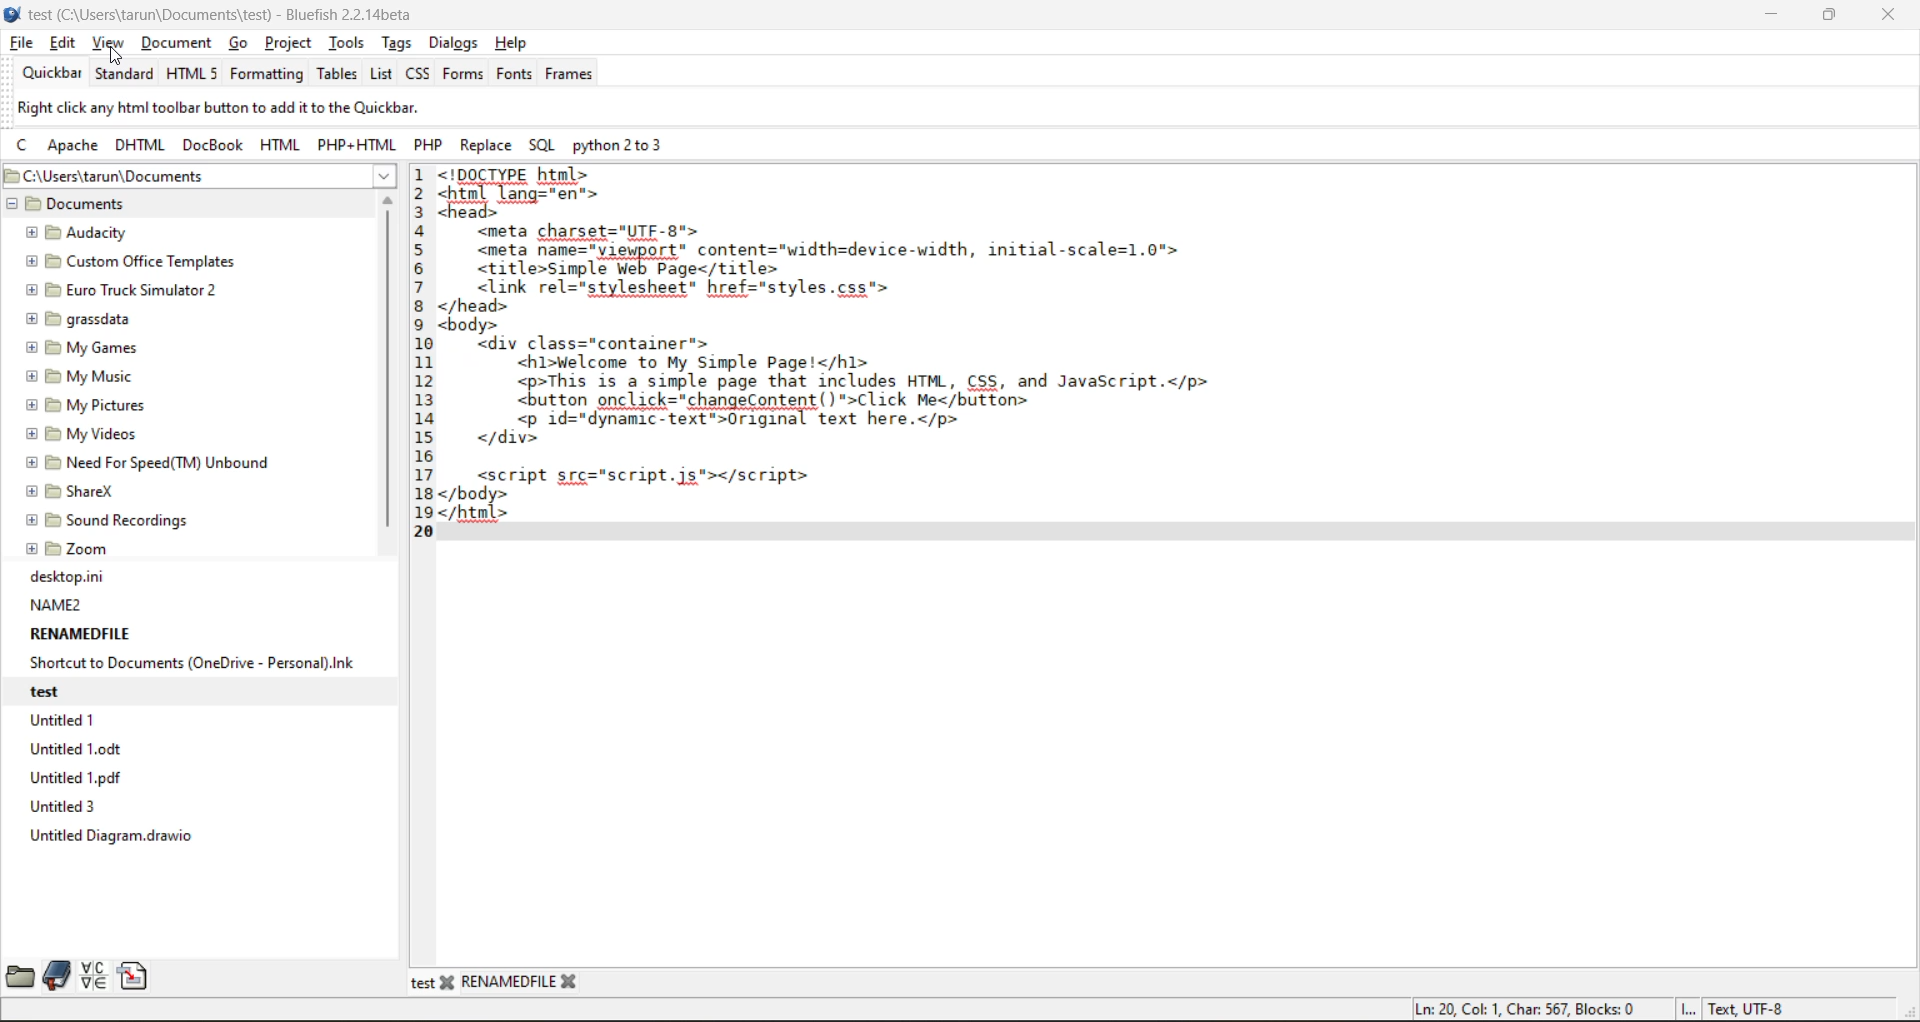 The image size is (1920, 1022). What do you see at coordinates (280, 146) in the screenshot?
I see `html` at bounding box center [280, 146].